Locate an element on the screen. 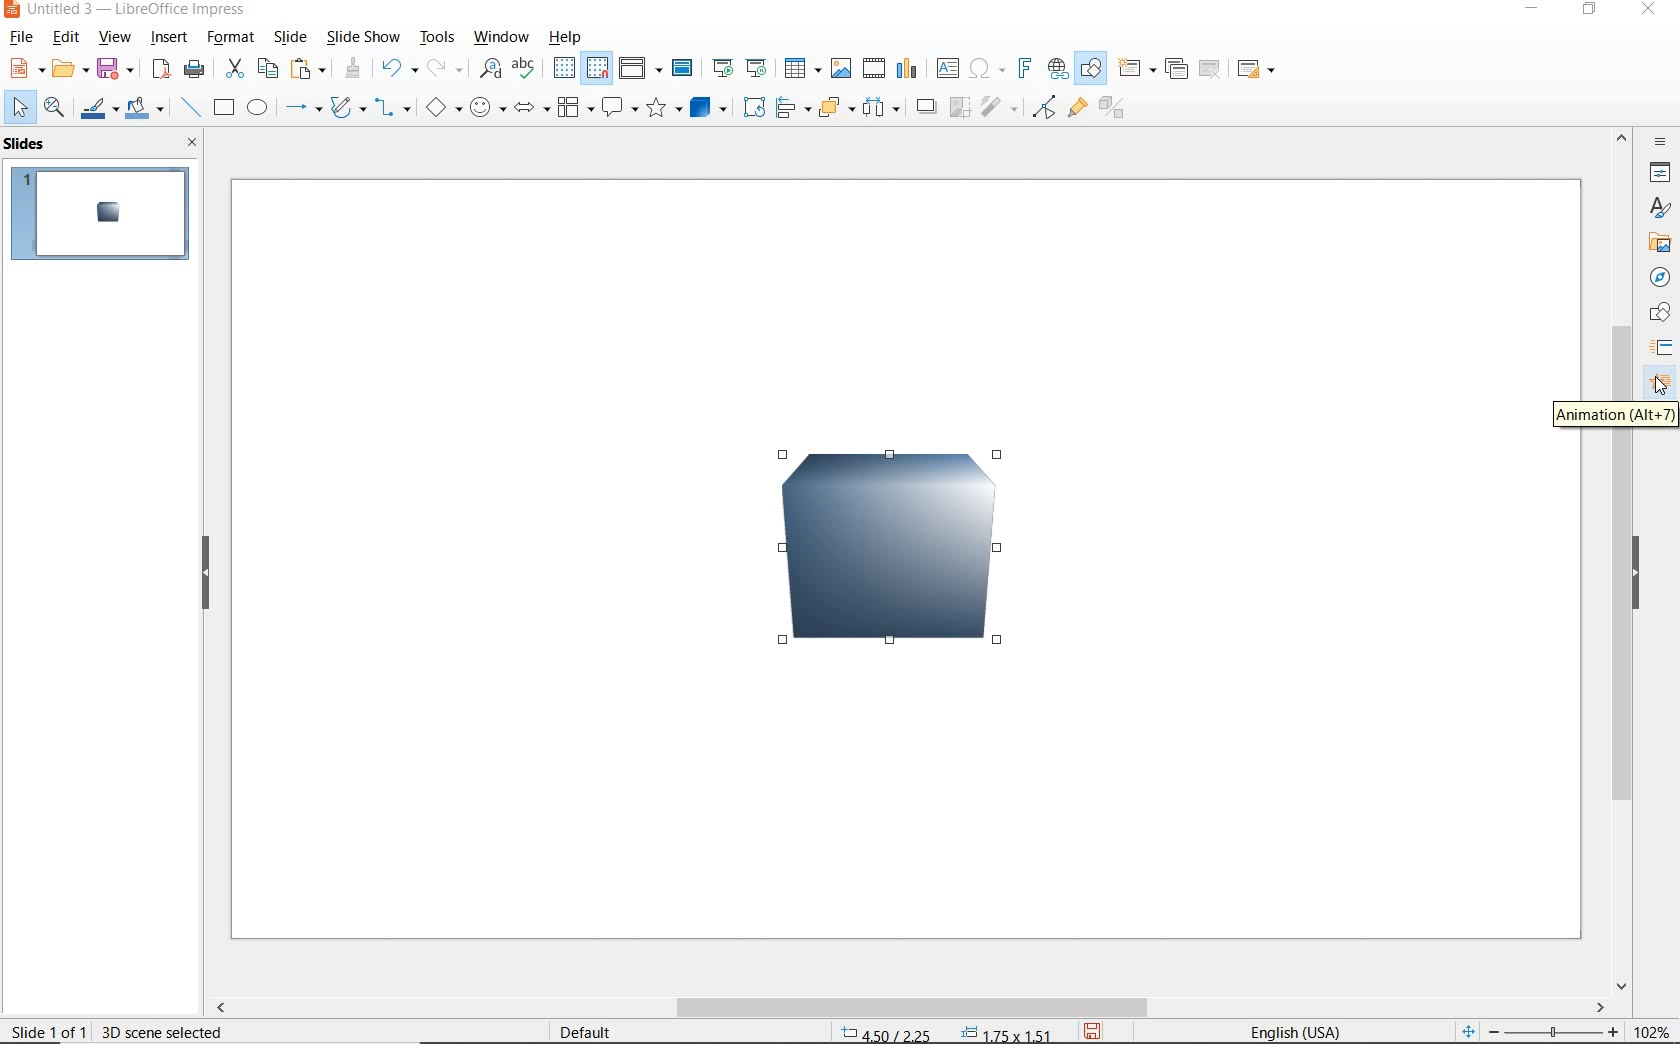  3D Image is located at coordinates (884, 546).